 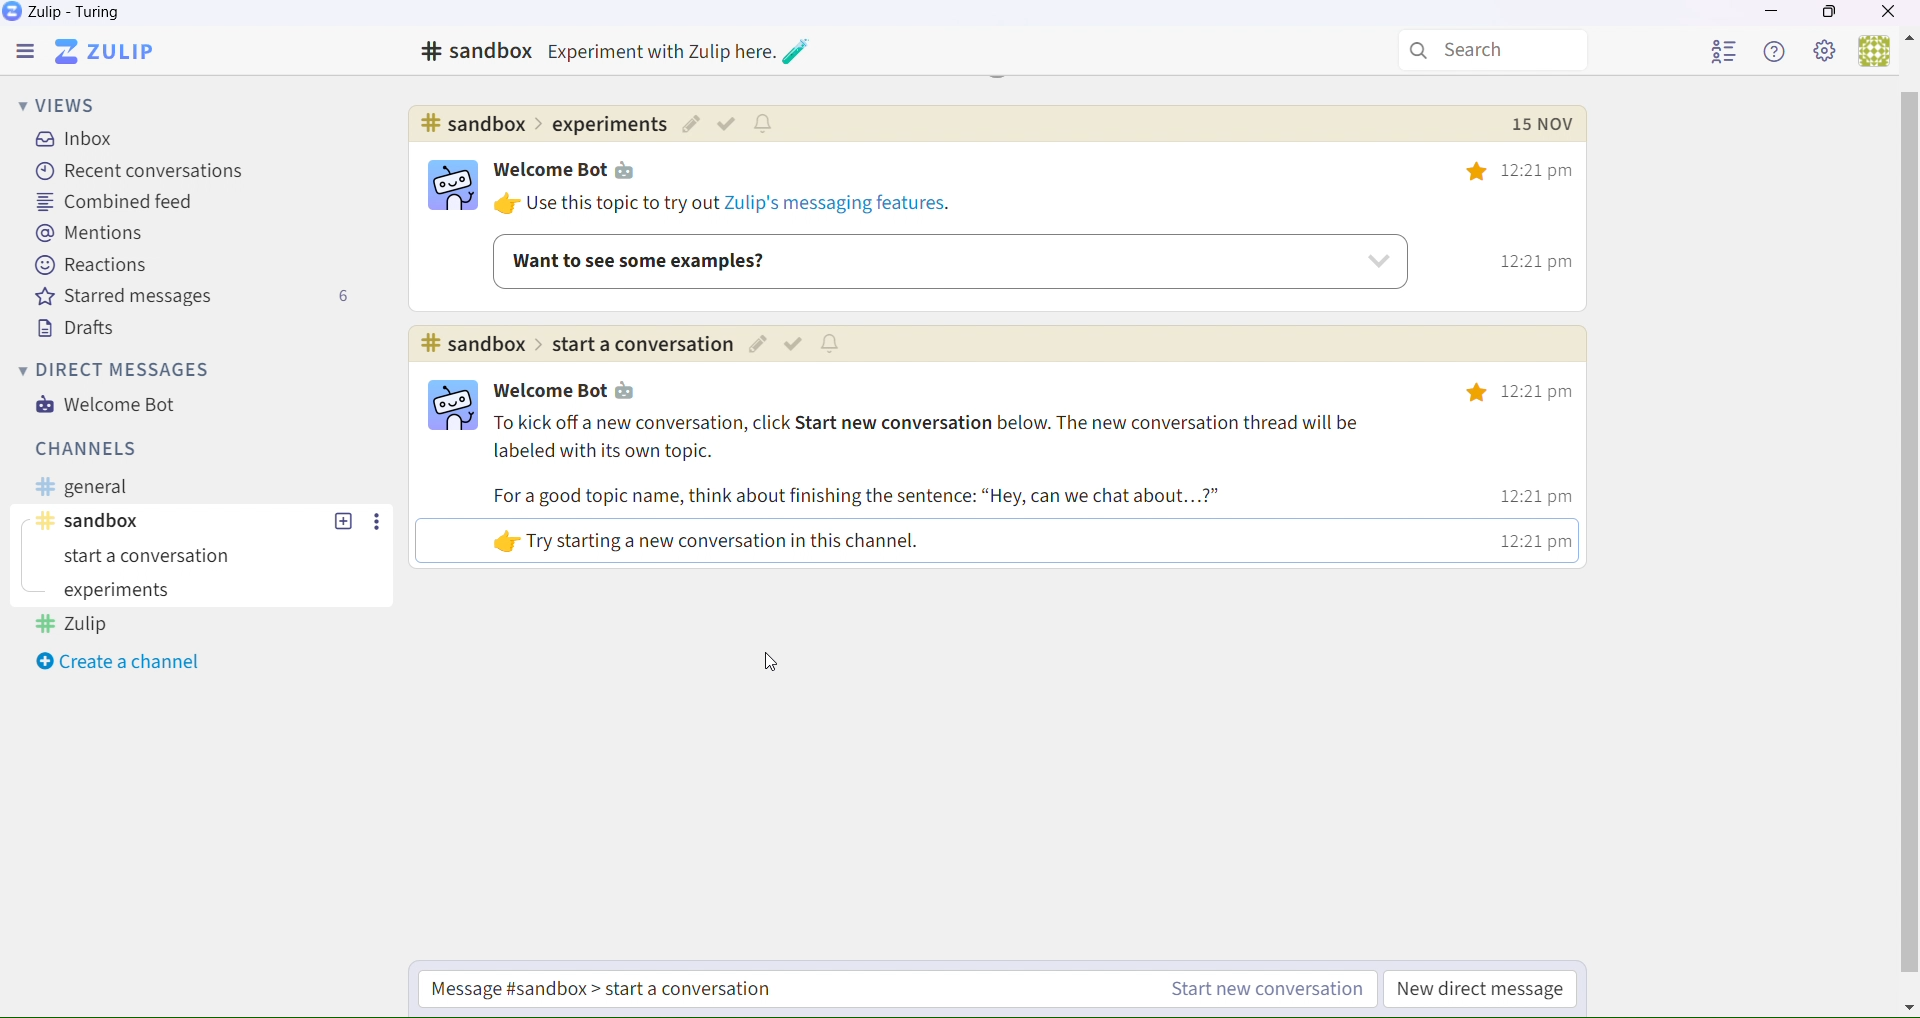 I want to click on Starred messages, so click(x=193, y=300).